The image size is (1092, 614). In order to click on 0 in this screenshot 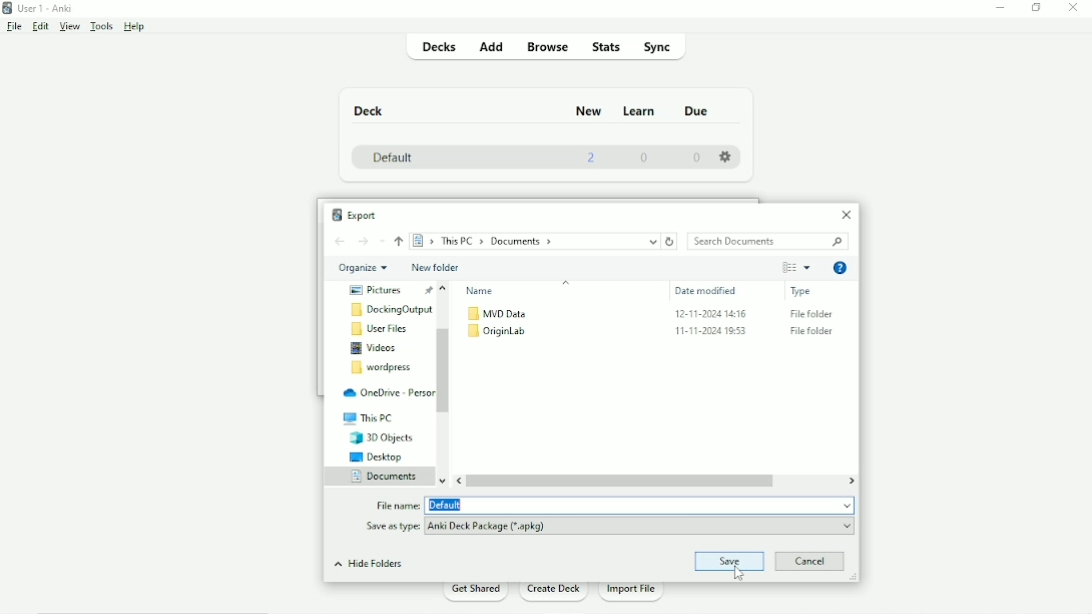, I will do `click(643, 159)`.